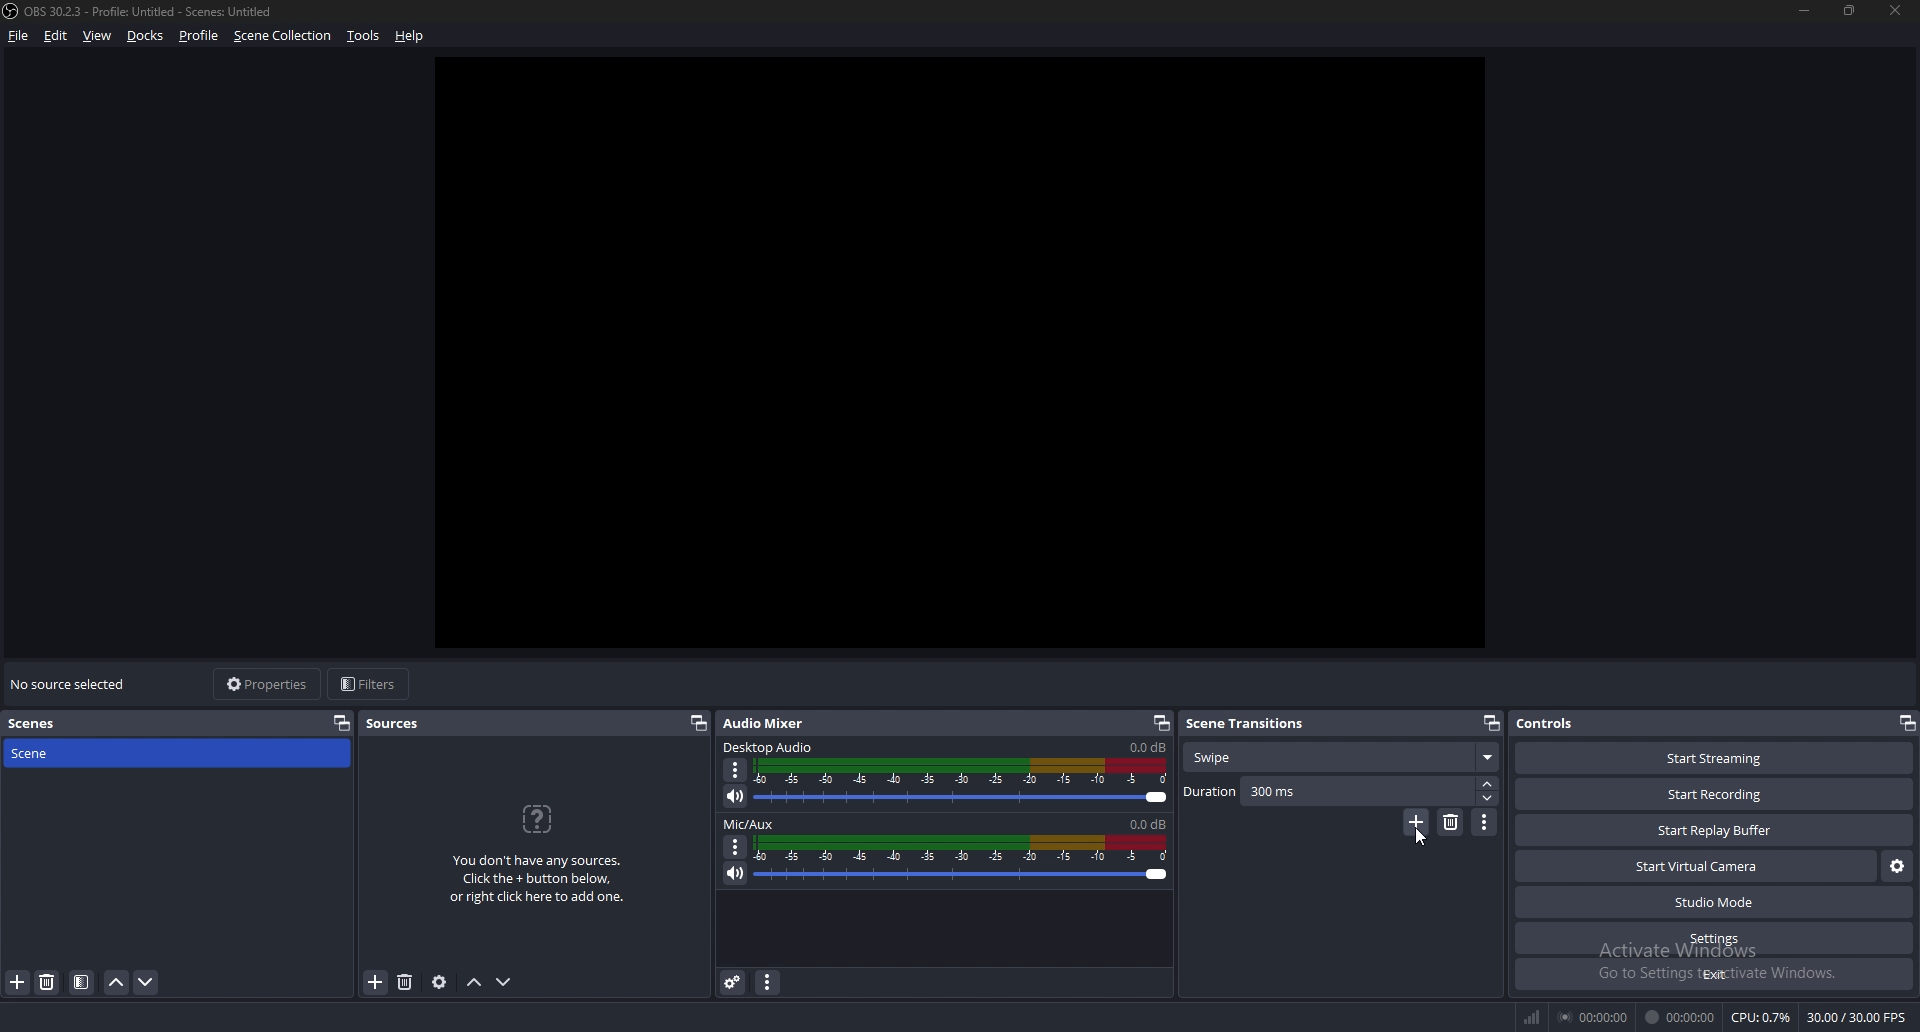  I want to click on pop out, so click(1162, 724).